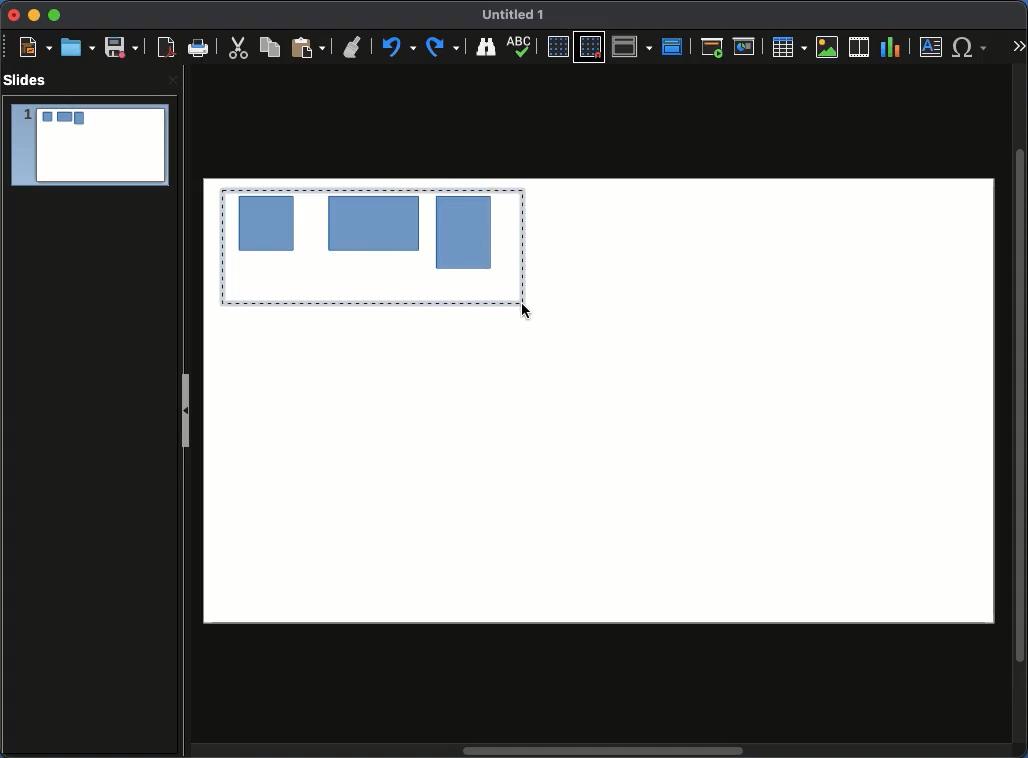  I want to click on Redo, so click(445, 47).